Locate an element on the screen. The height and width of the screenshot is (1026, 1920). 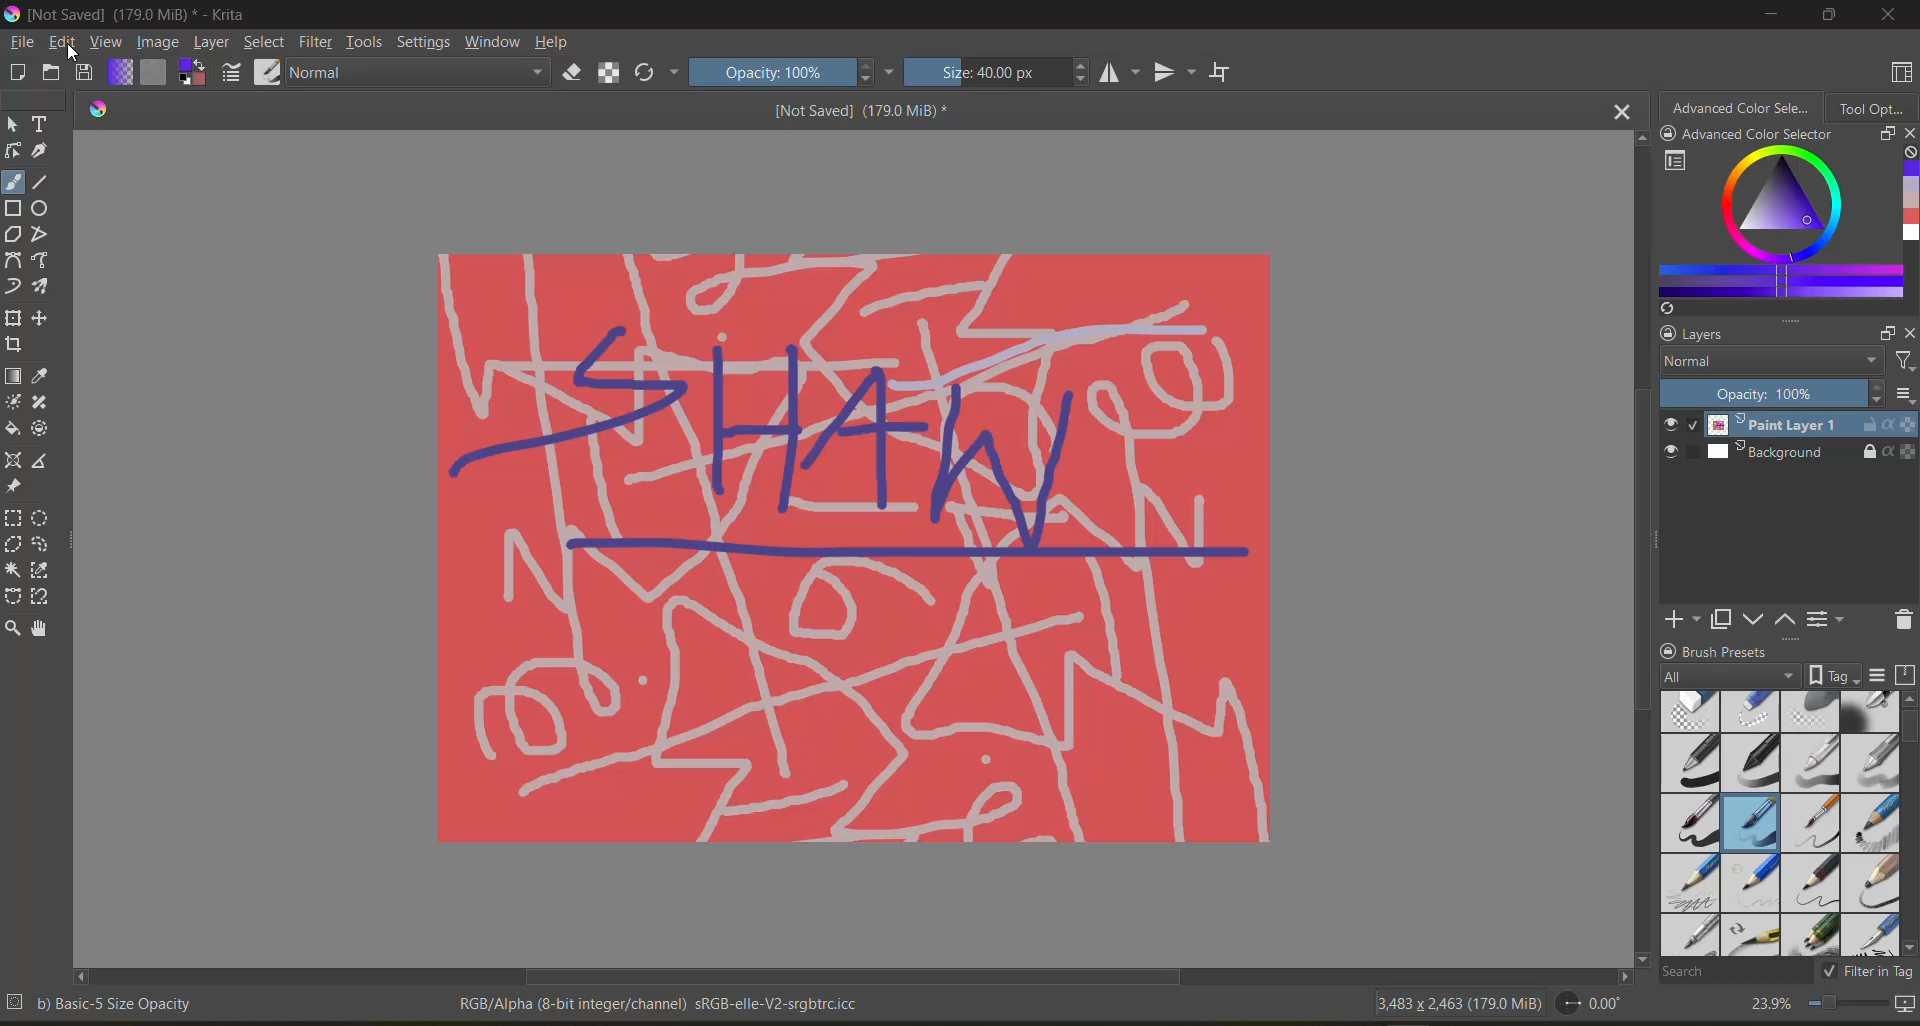
Freehand selection tool is located at coordinates (46, 544).